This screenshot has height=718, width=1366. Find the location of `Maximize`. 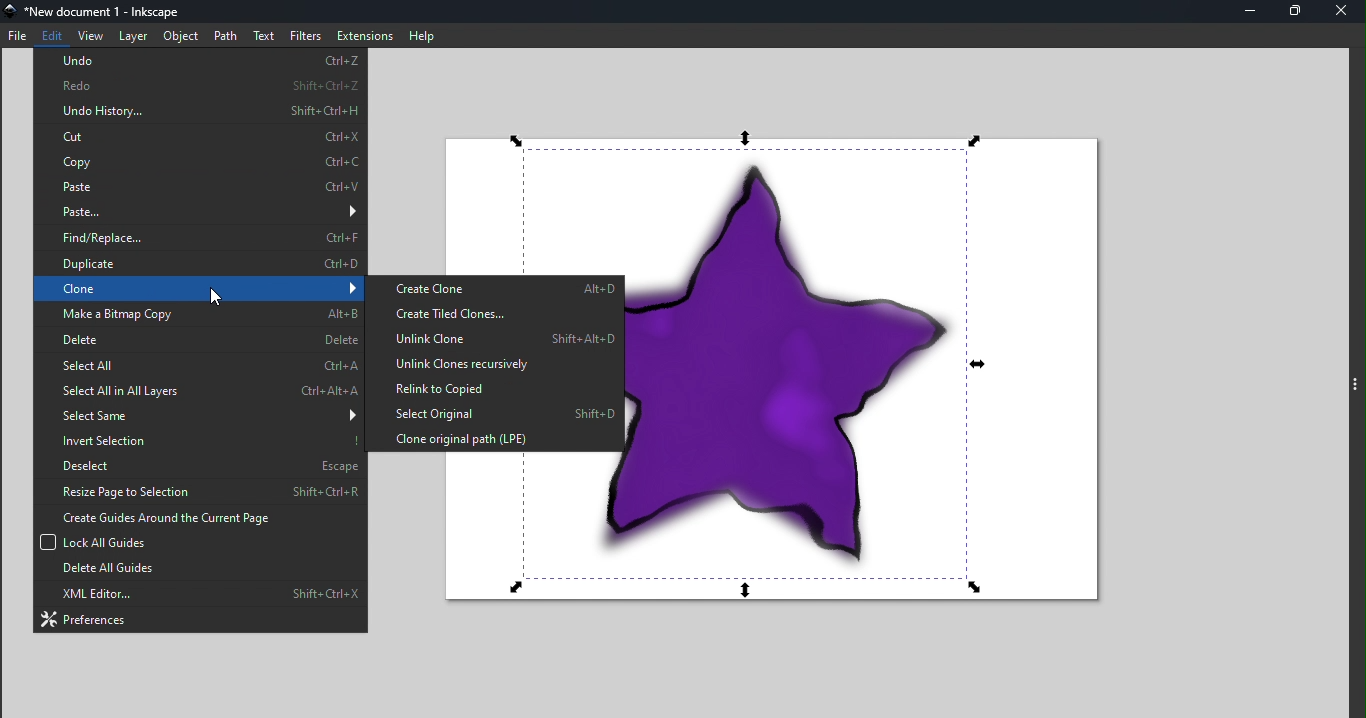

Maximize is located at coordinates (1294, 12).